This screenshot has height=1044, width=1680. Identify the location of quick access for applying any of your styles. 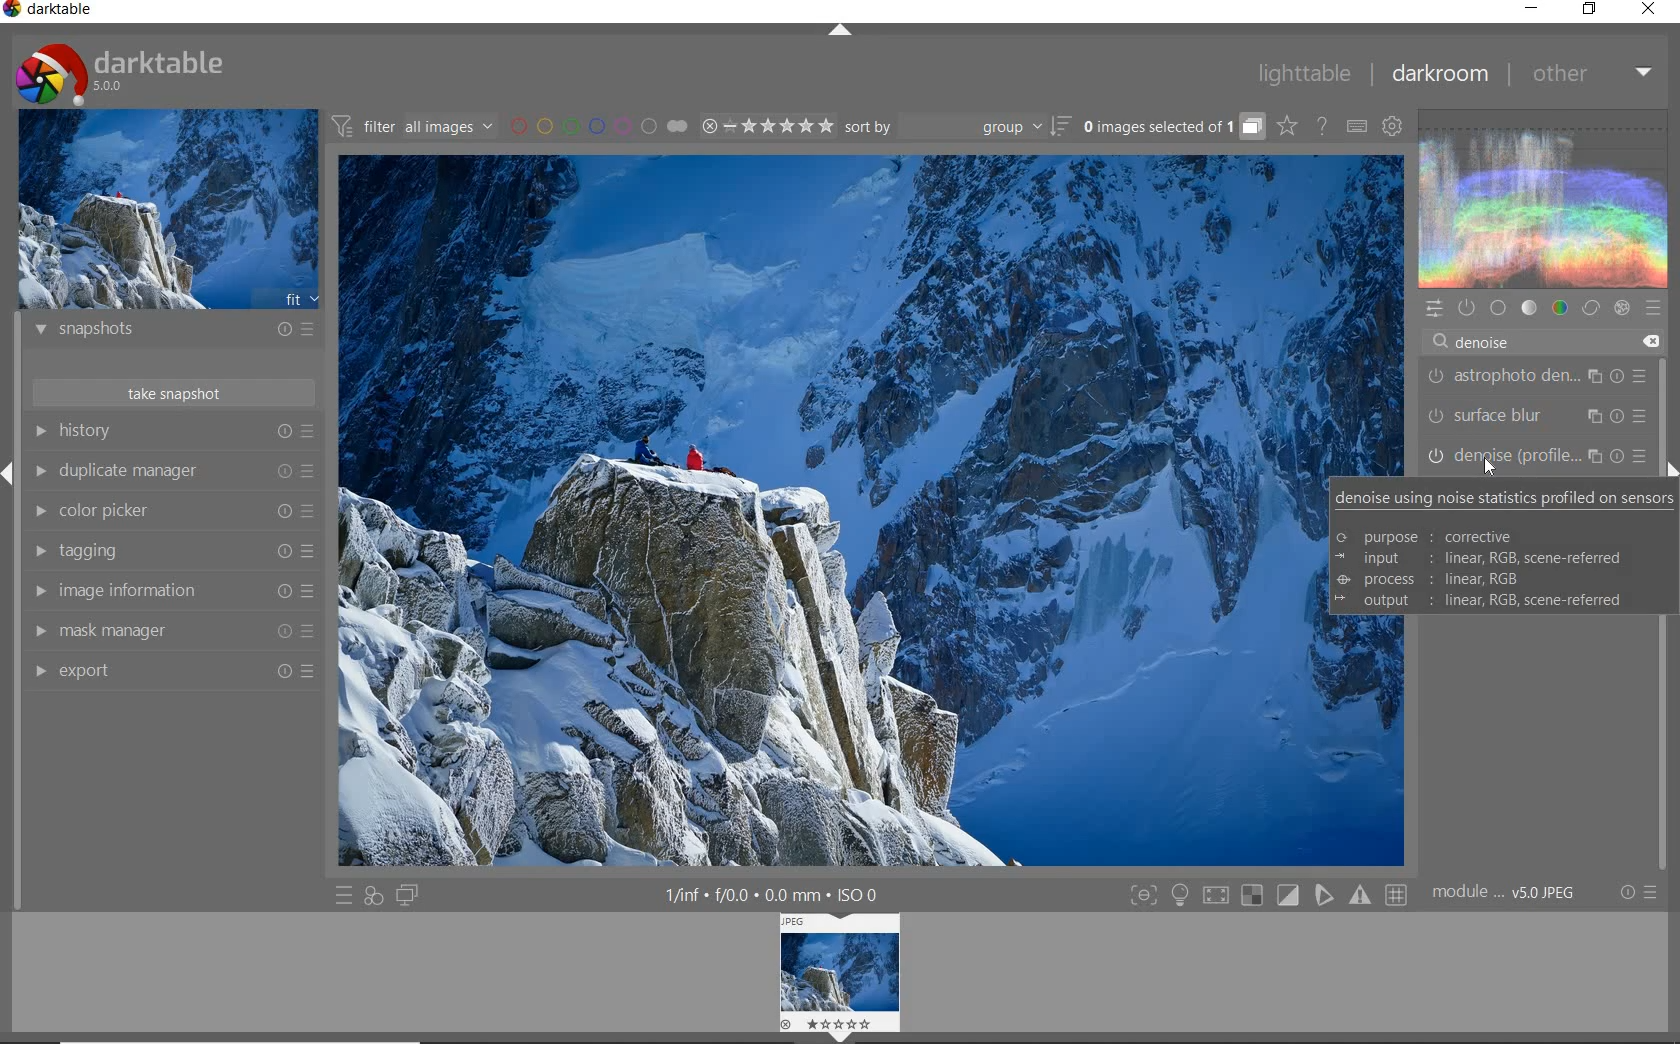
(374, 898).